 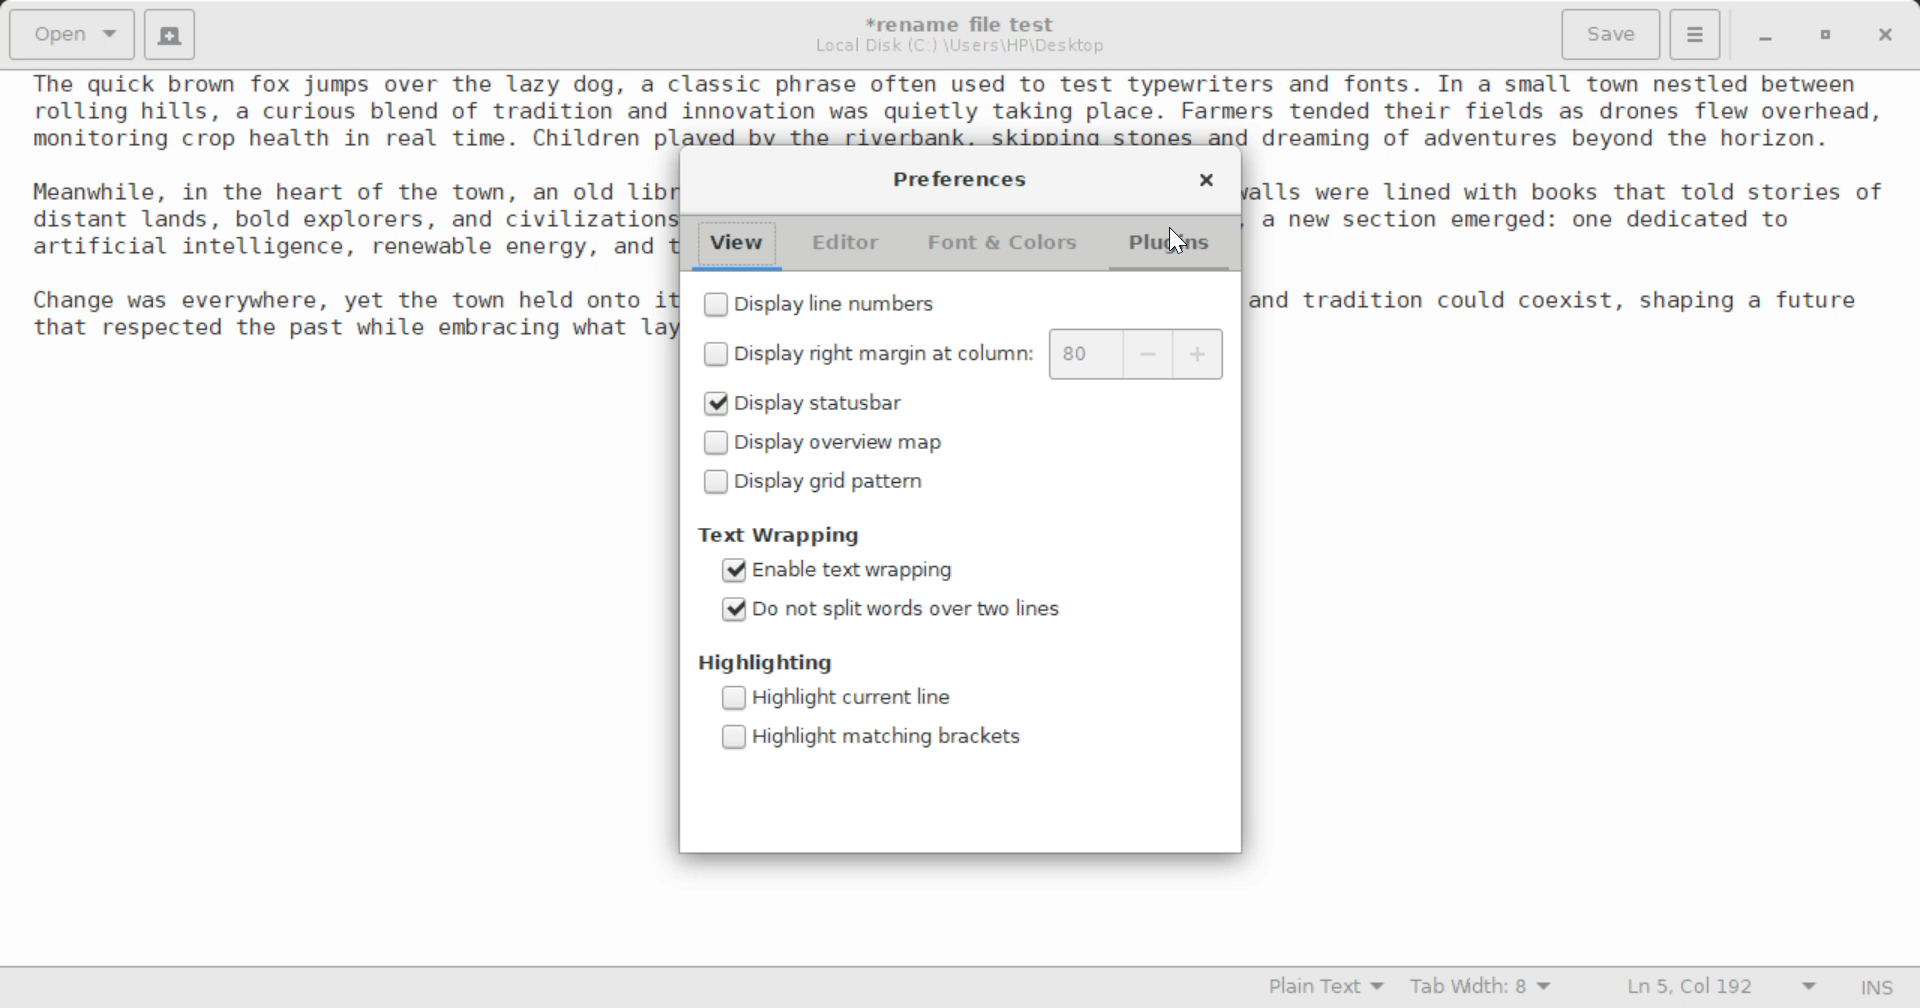 I want to click on Close Window, so click(x=1206, y=183).